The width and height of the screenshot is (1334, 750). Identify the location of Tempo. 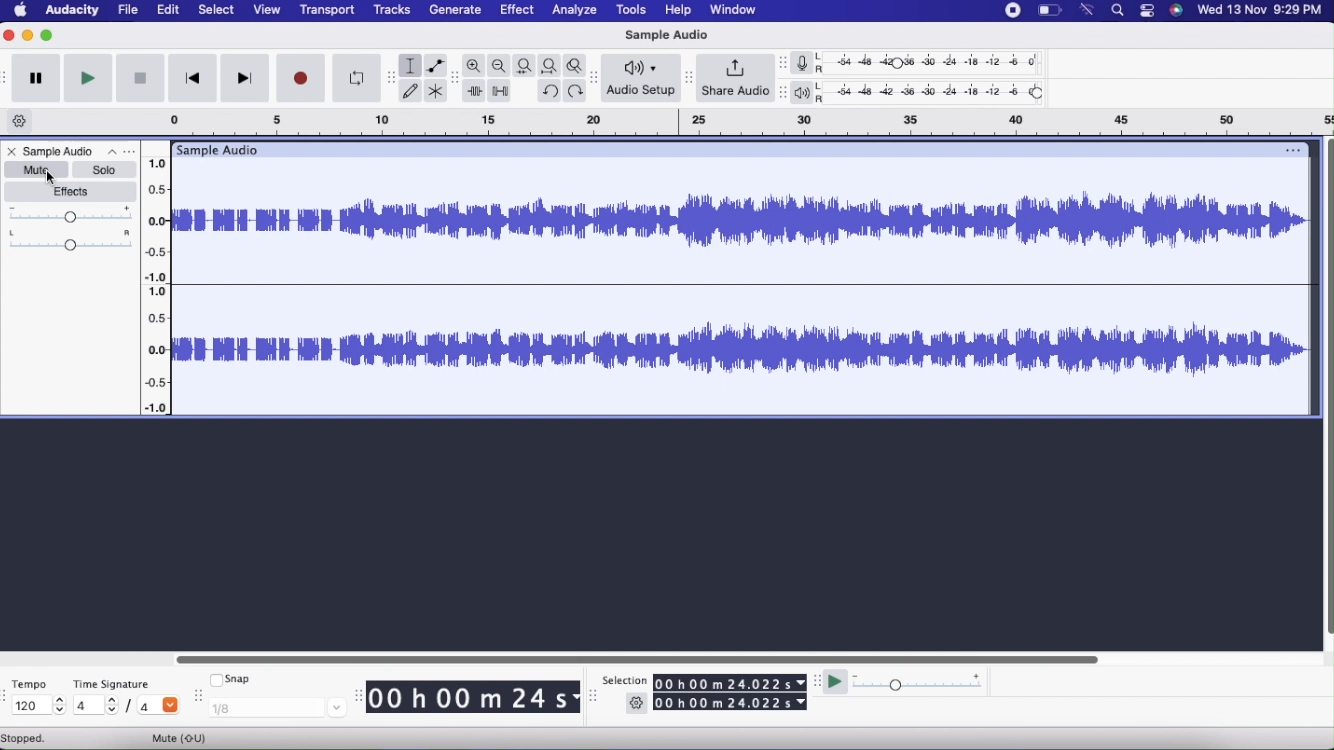
(28, 684).